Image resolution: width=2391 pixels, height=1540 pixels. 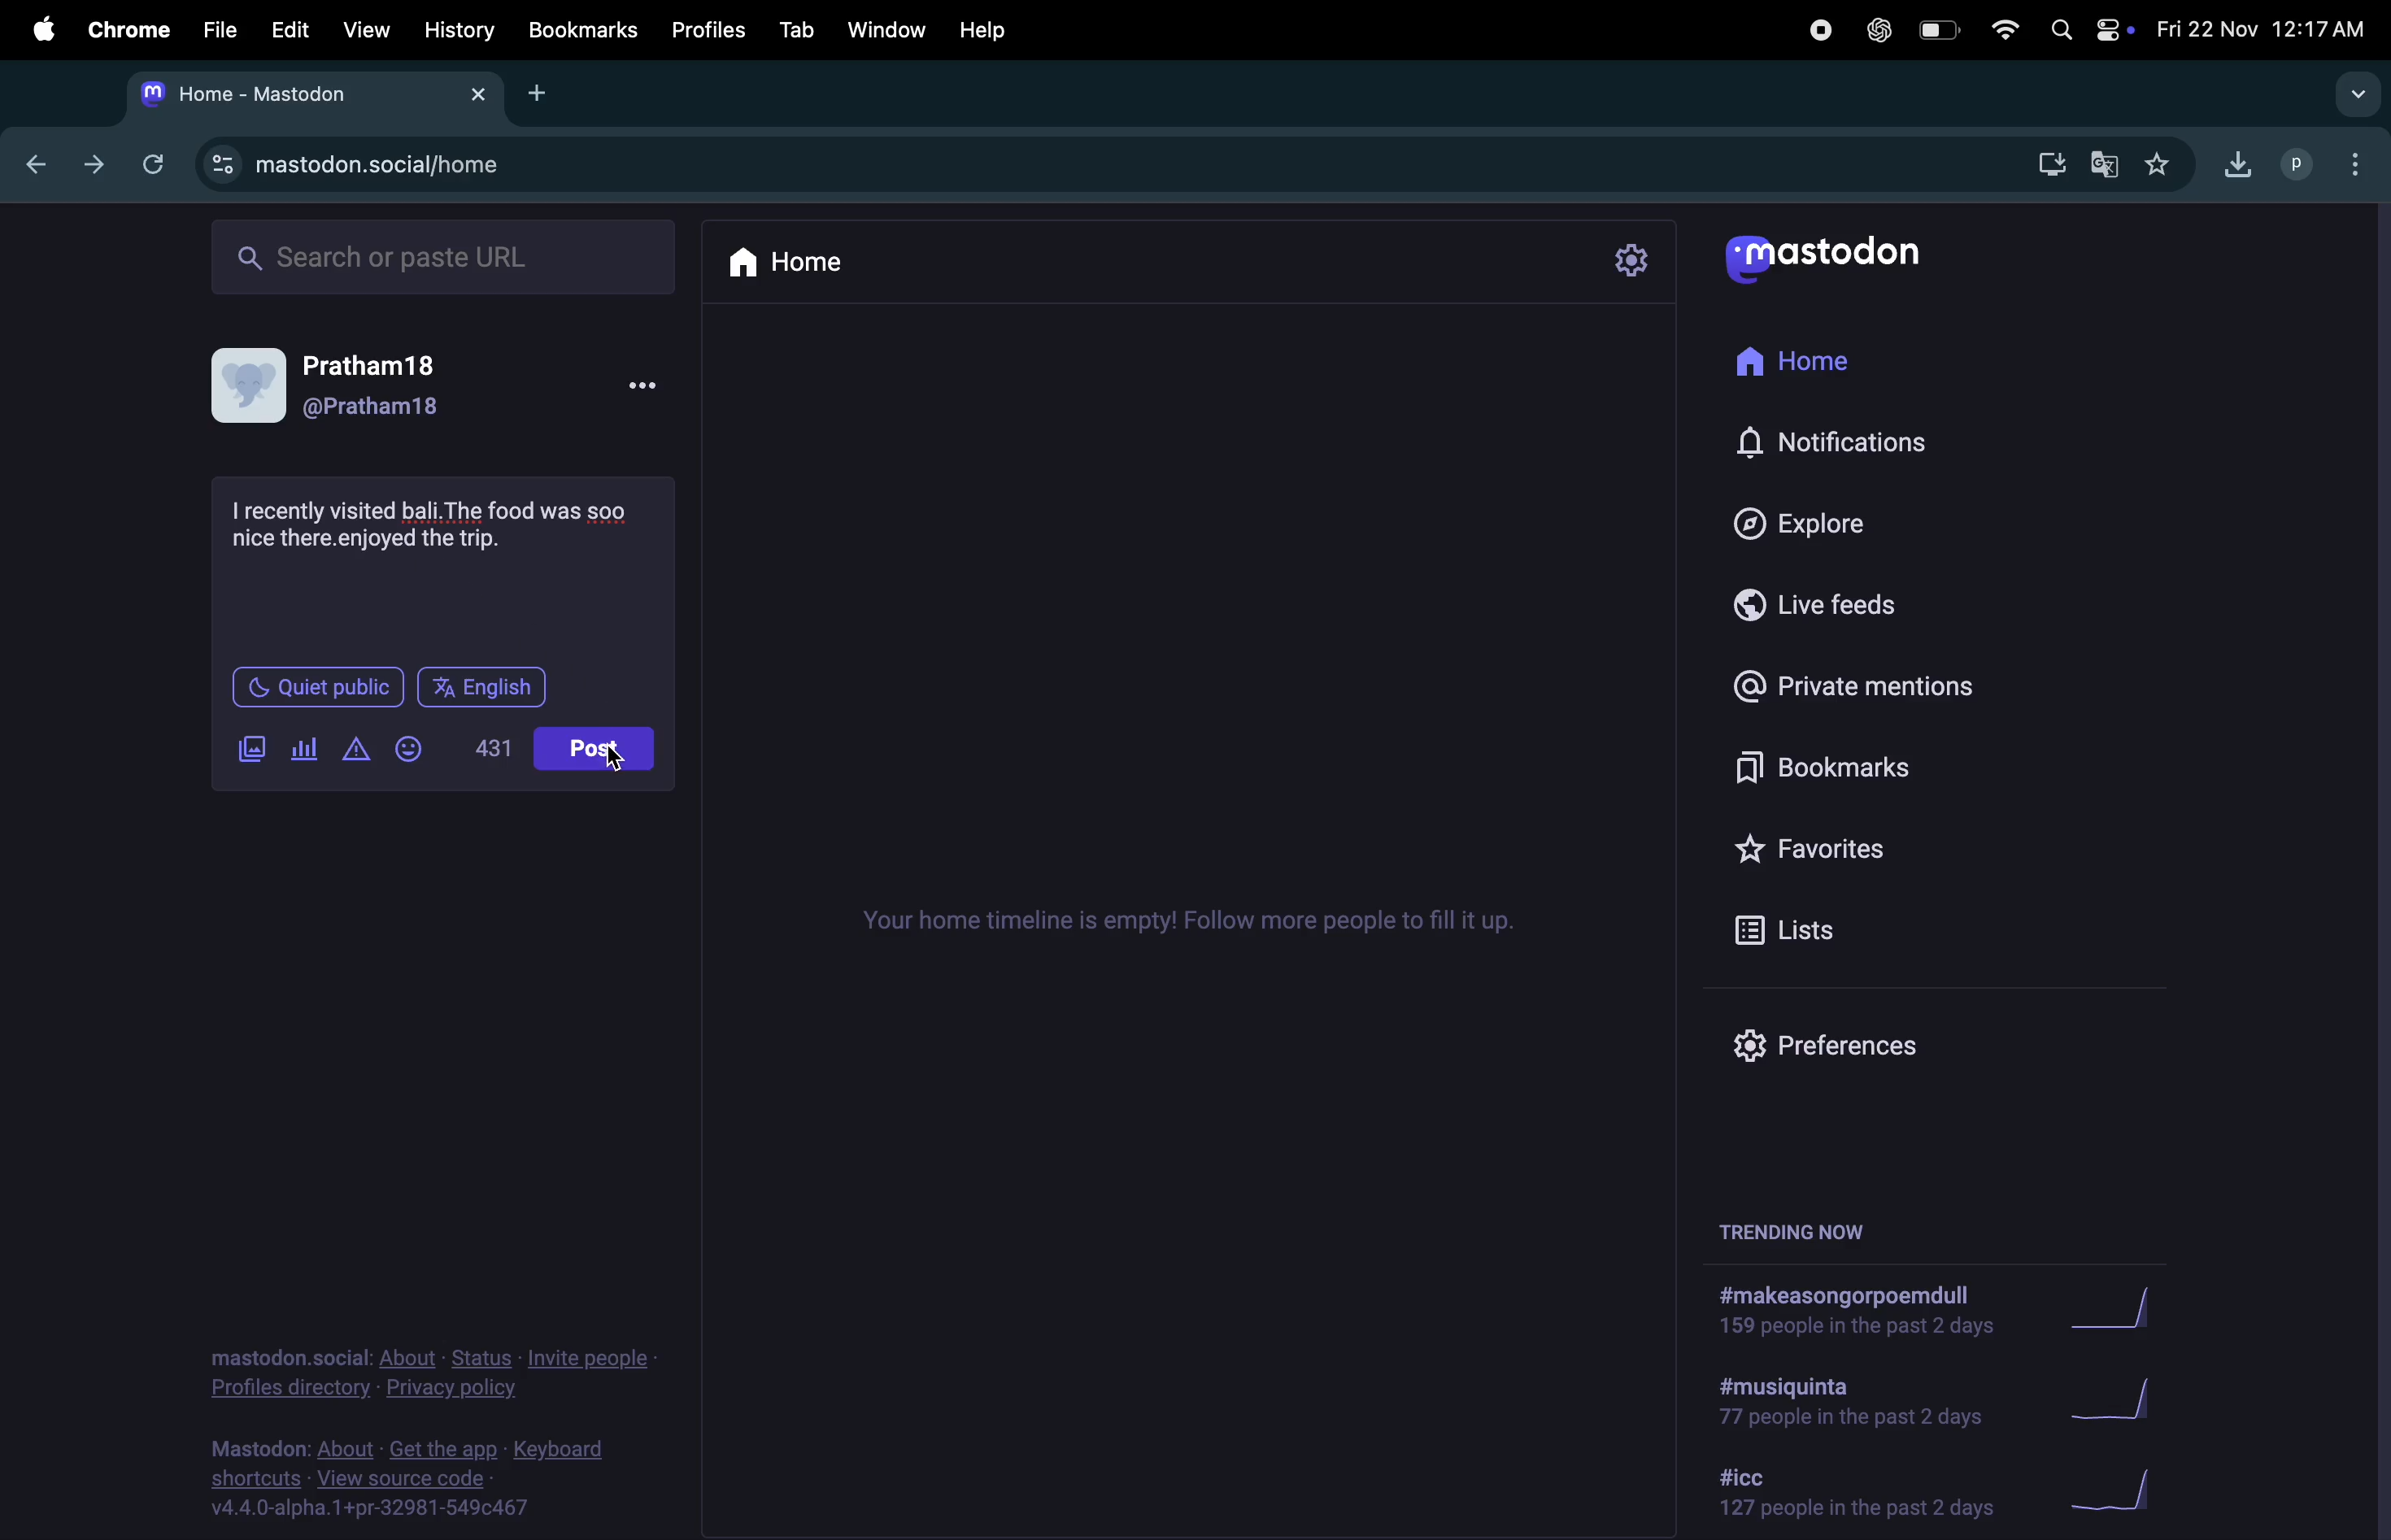 What do you see at coordinates (1821, 924) in the screenshot?
I see `lists` at bounding box center [1821, 924].